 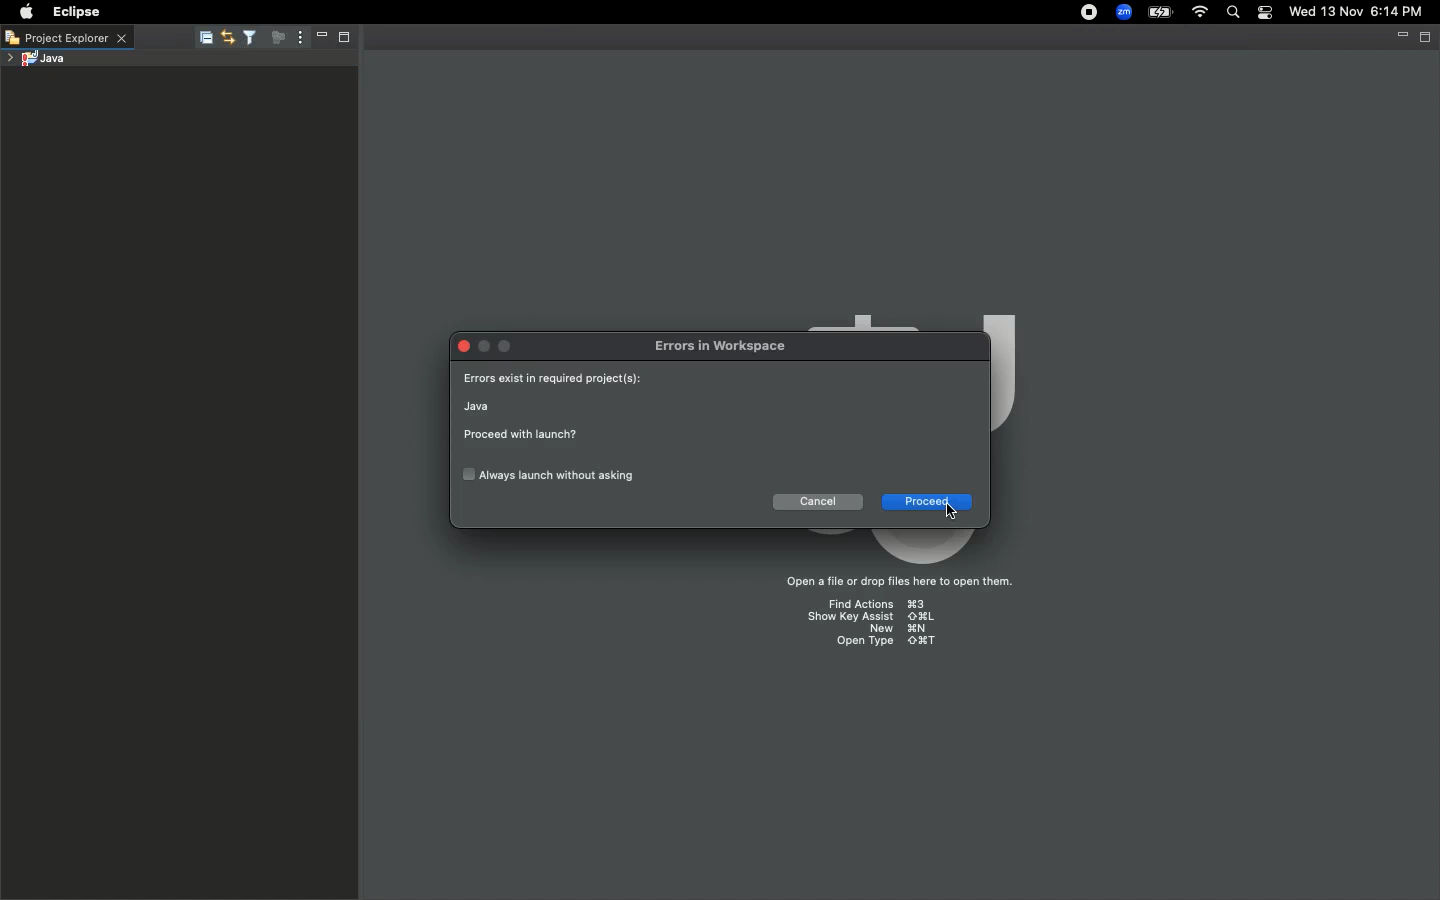 I want to click on Always launch without asking, so click(x=548, y=475).